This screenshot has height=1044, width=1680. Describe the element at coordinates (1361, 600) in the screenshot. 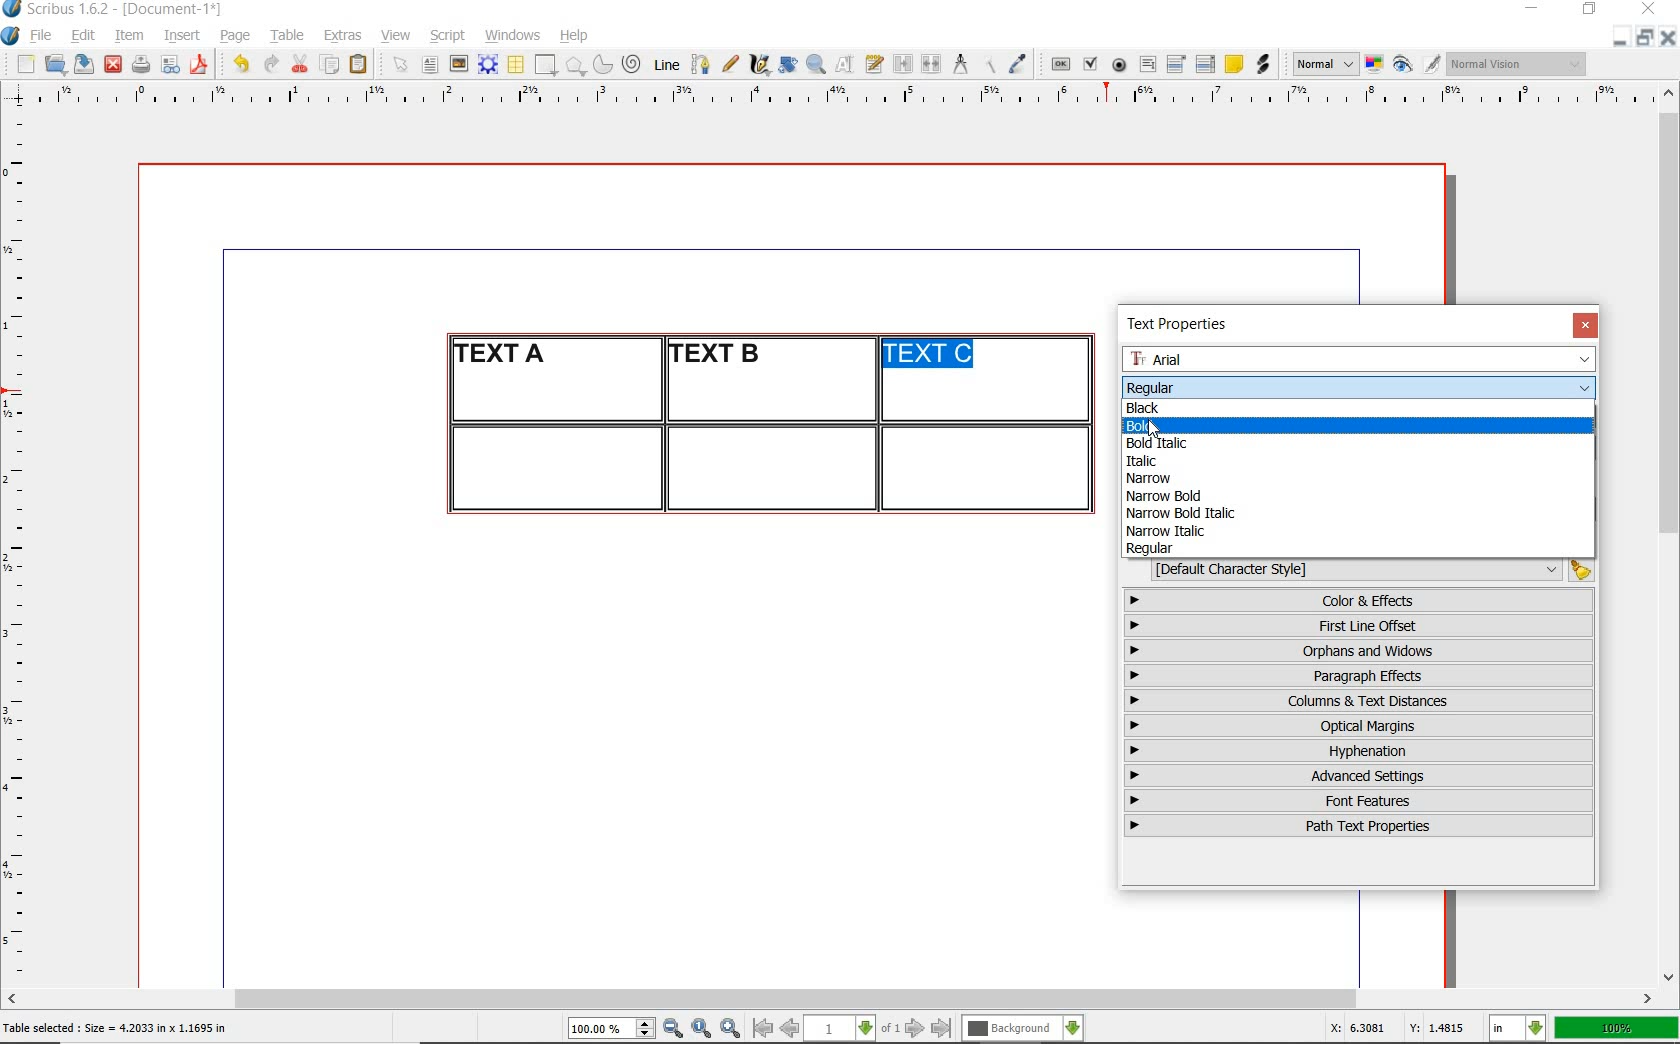

I see `color & effects` at that location.